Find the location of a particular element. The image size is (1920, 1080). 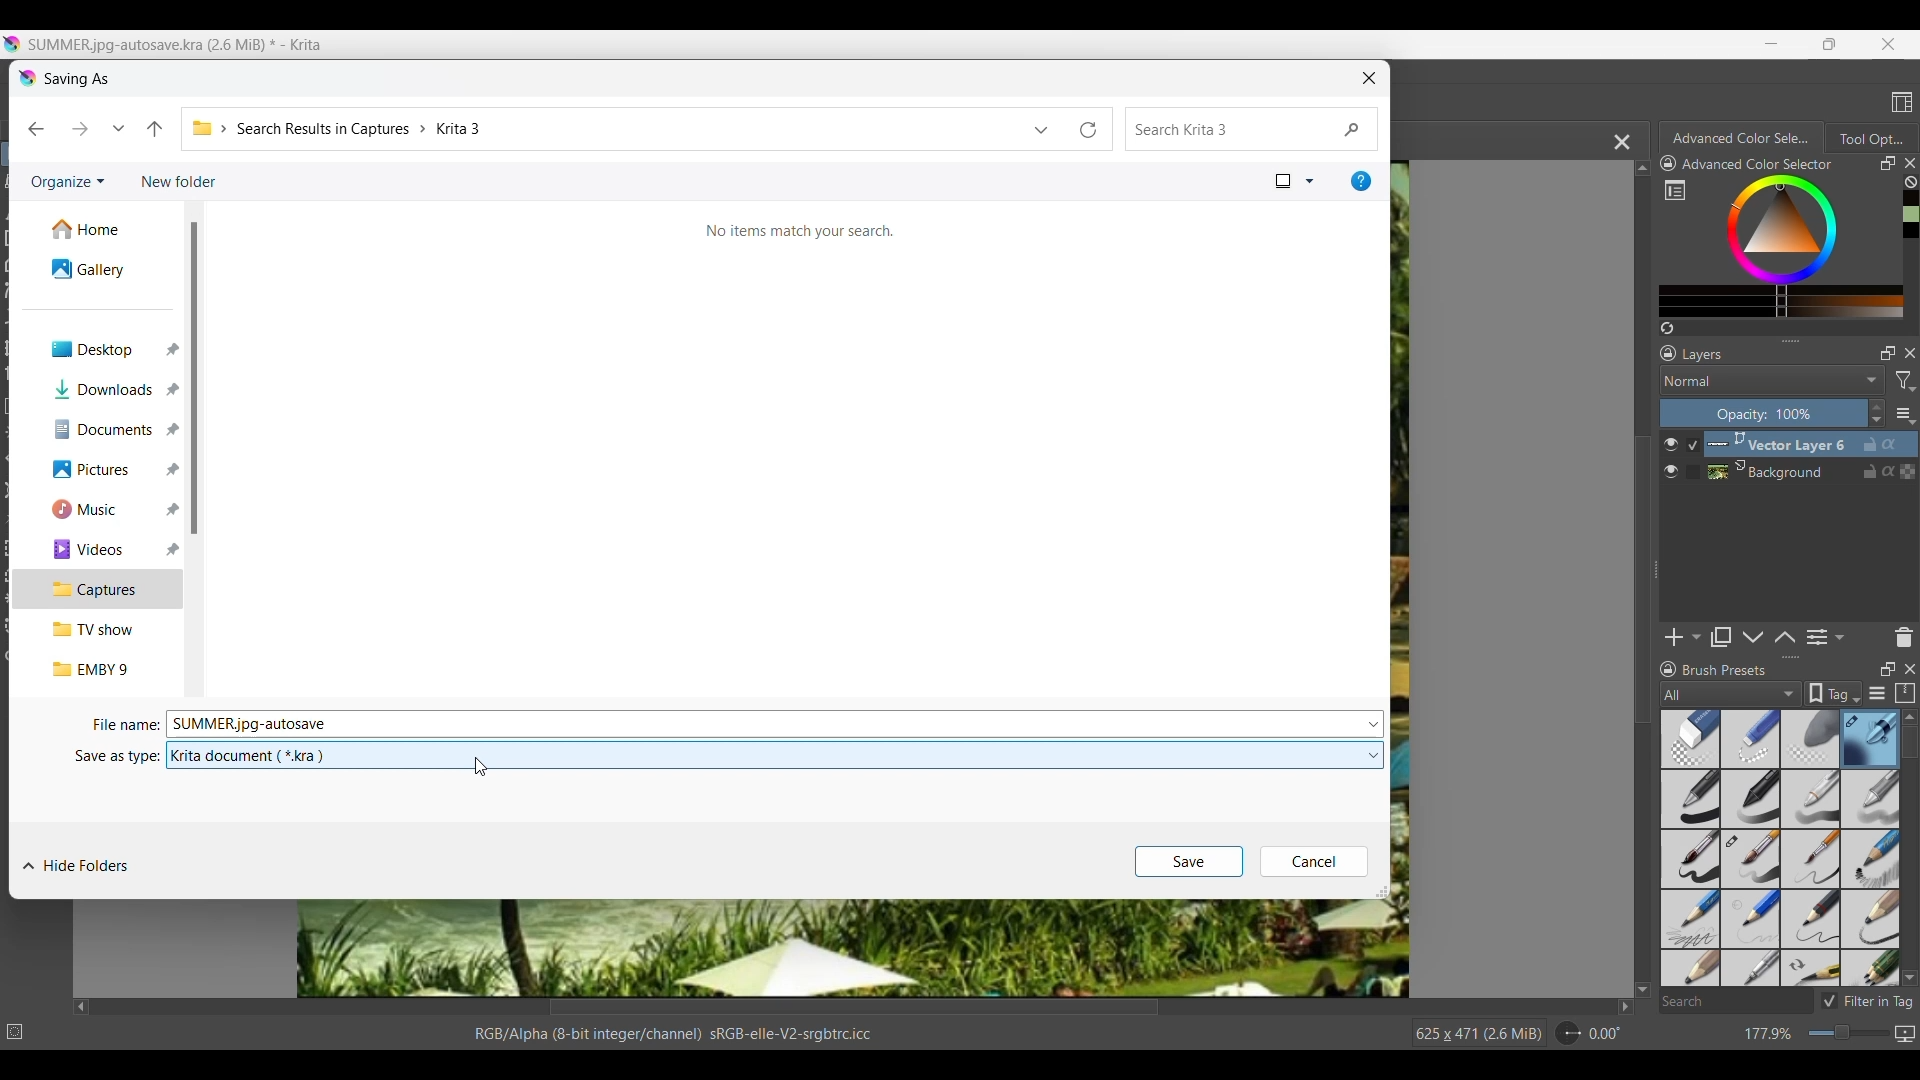

Toggle to filter in tag is located at coordinates (1867, 1001).